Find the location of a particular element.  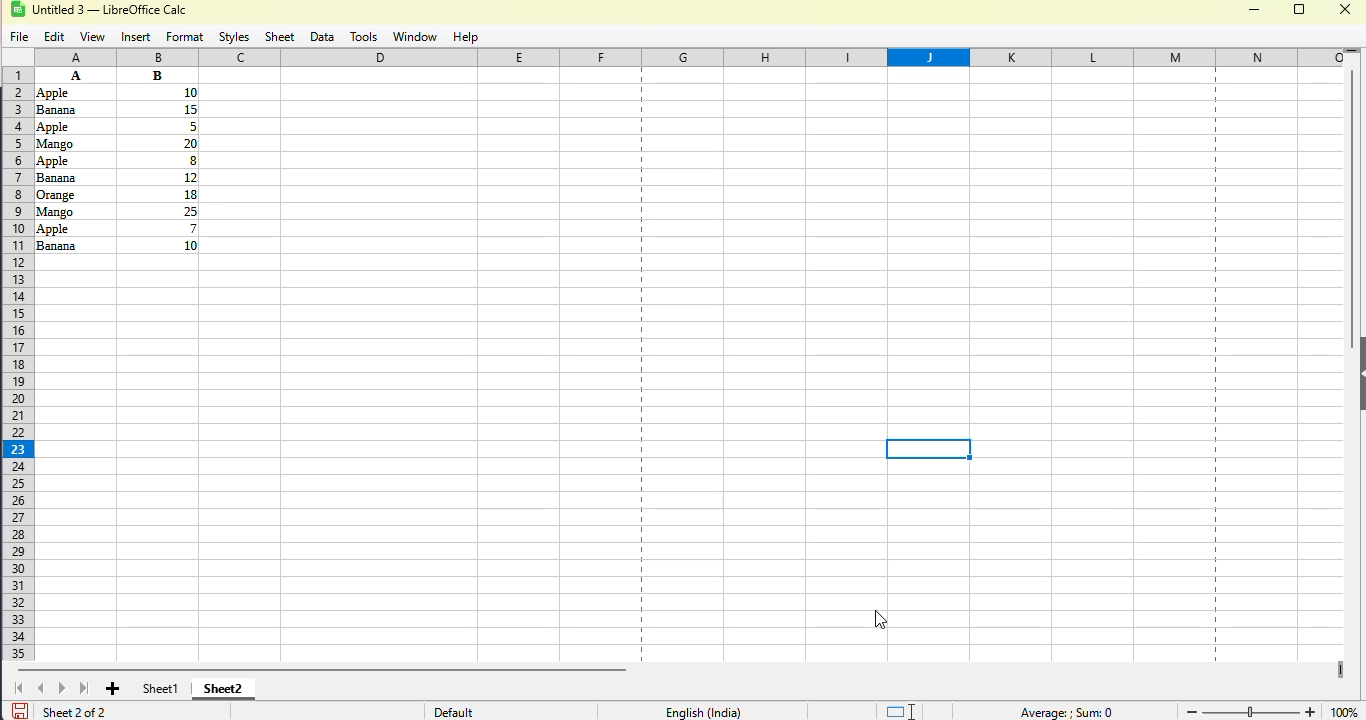

file is located at coordinates (20, 38).